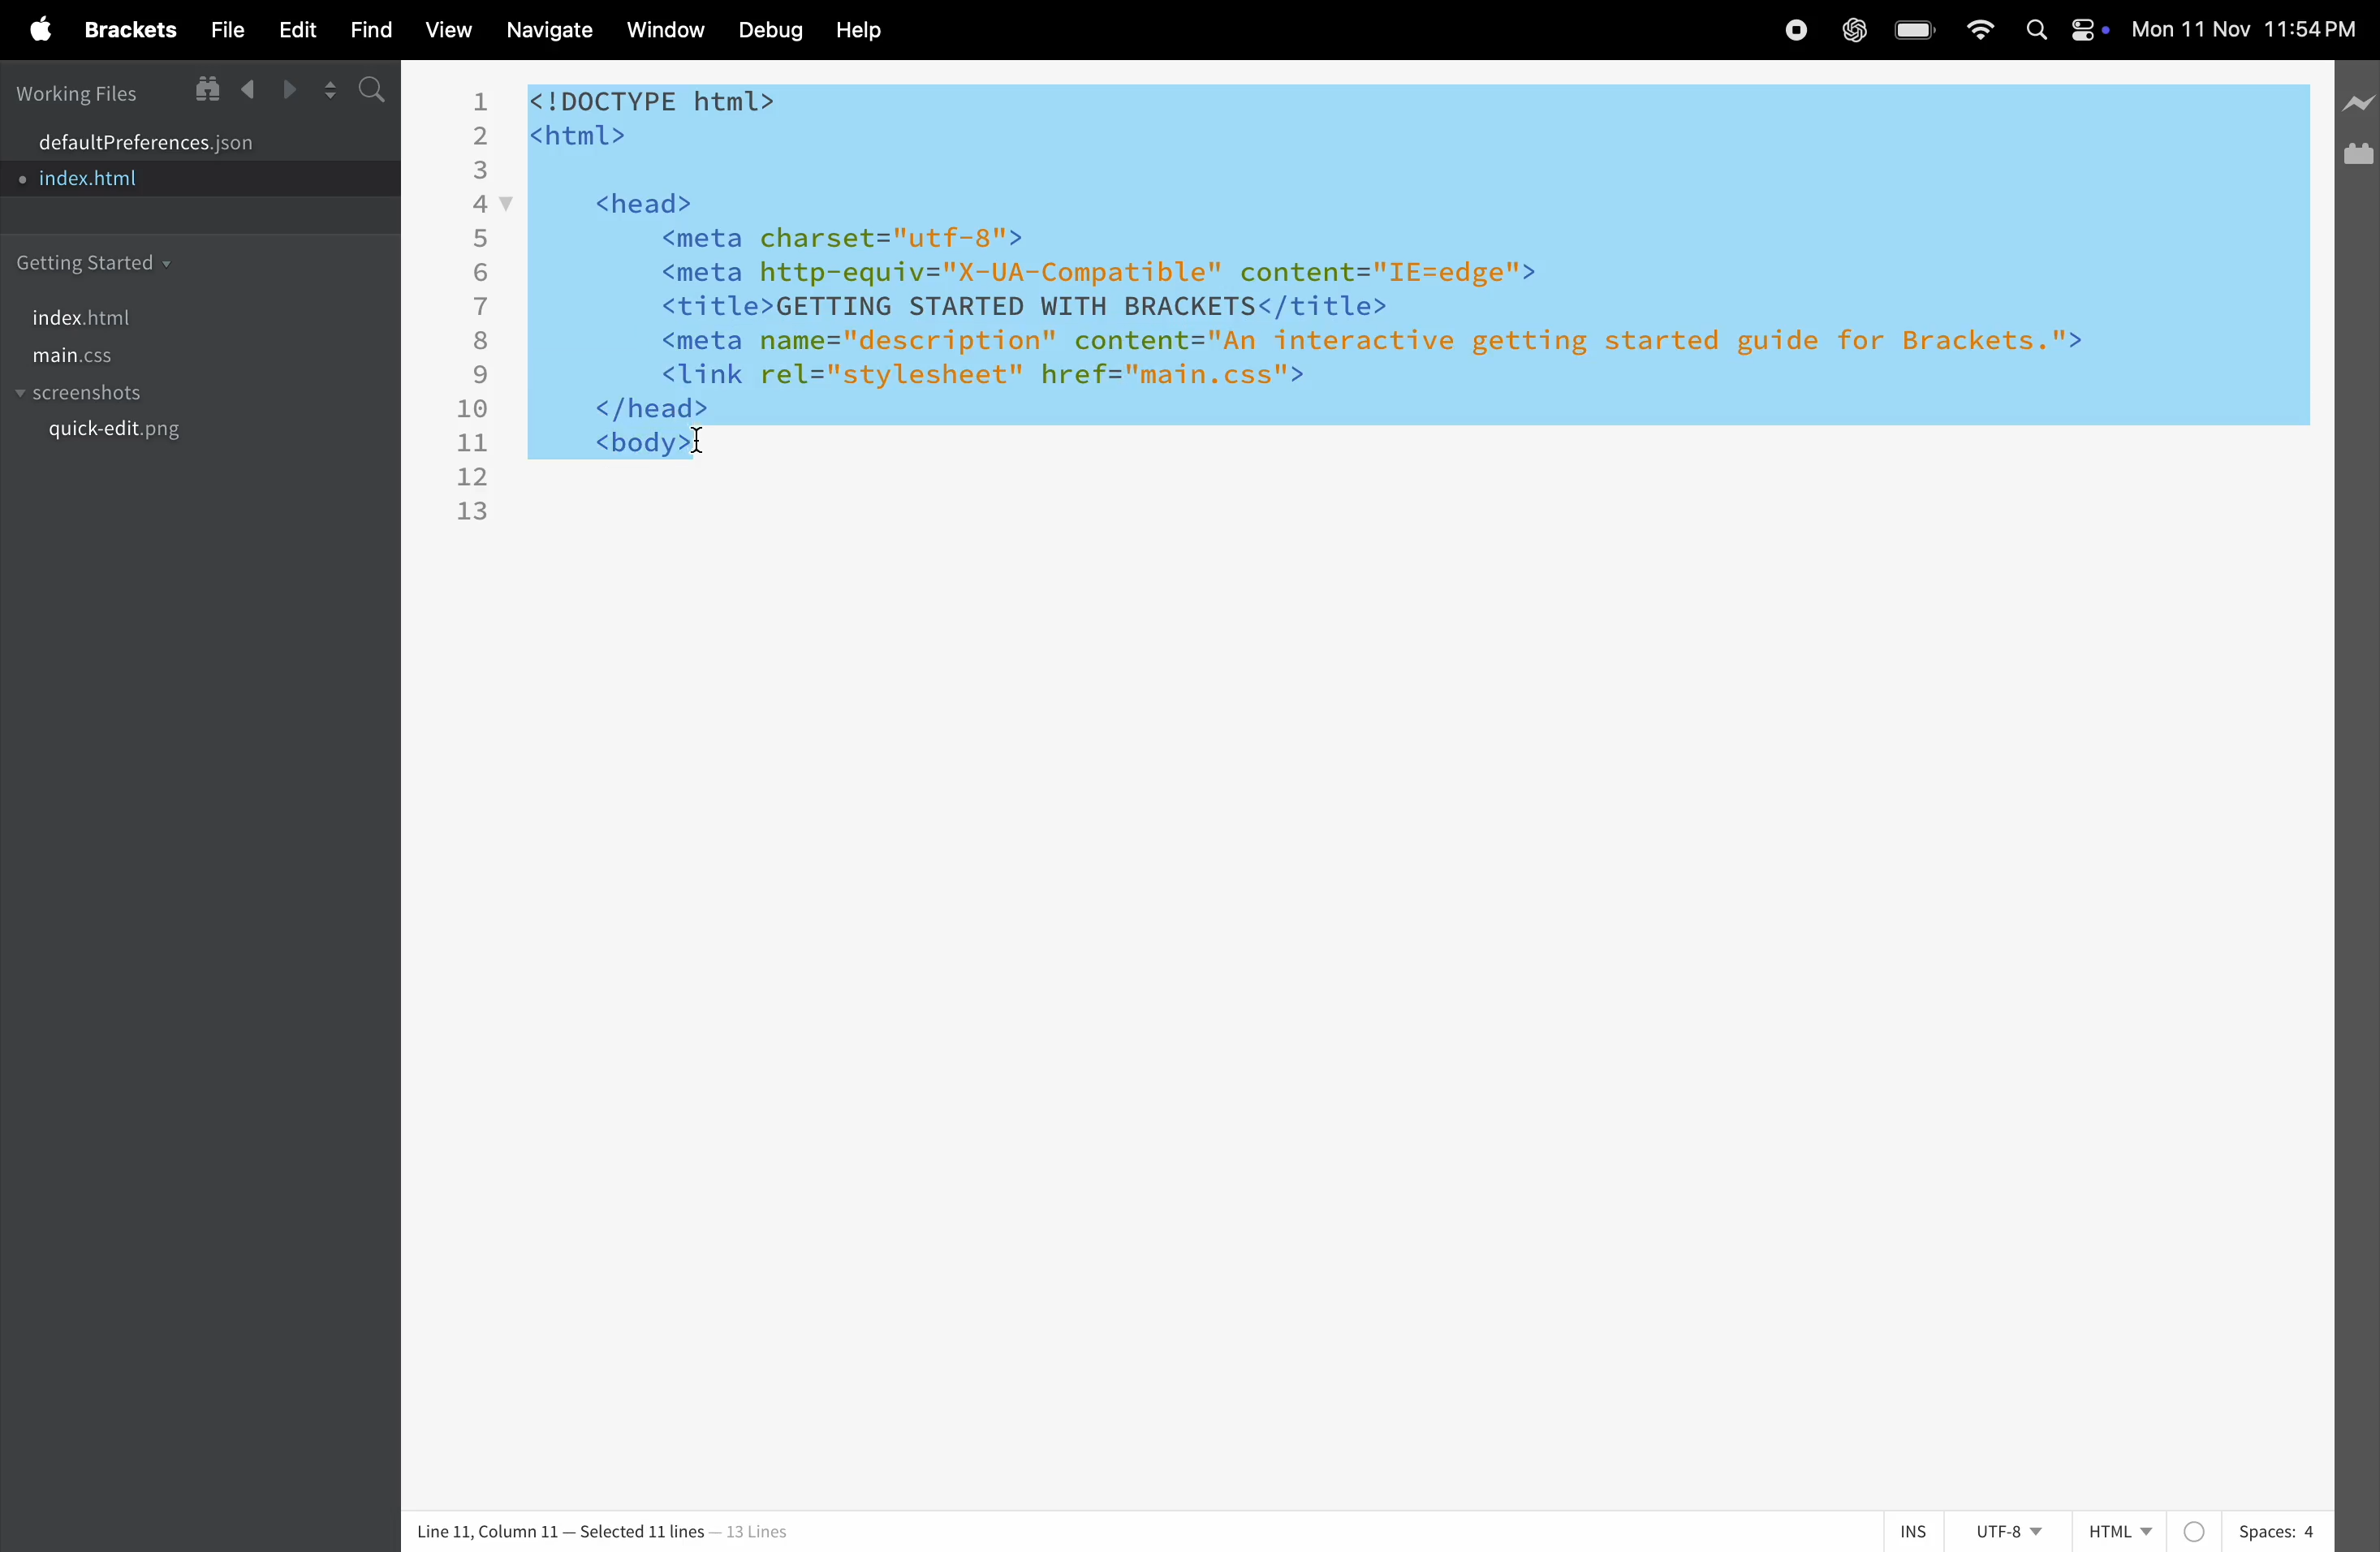  What do you see at coordinates (374, 29) in the screenshot?
I see `find` at bounding box center [374, 29].